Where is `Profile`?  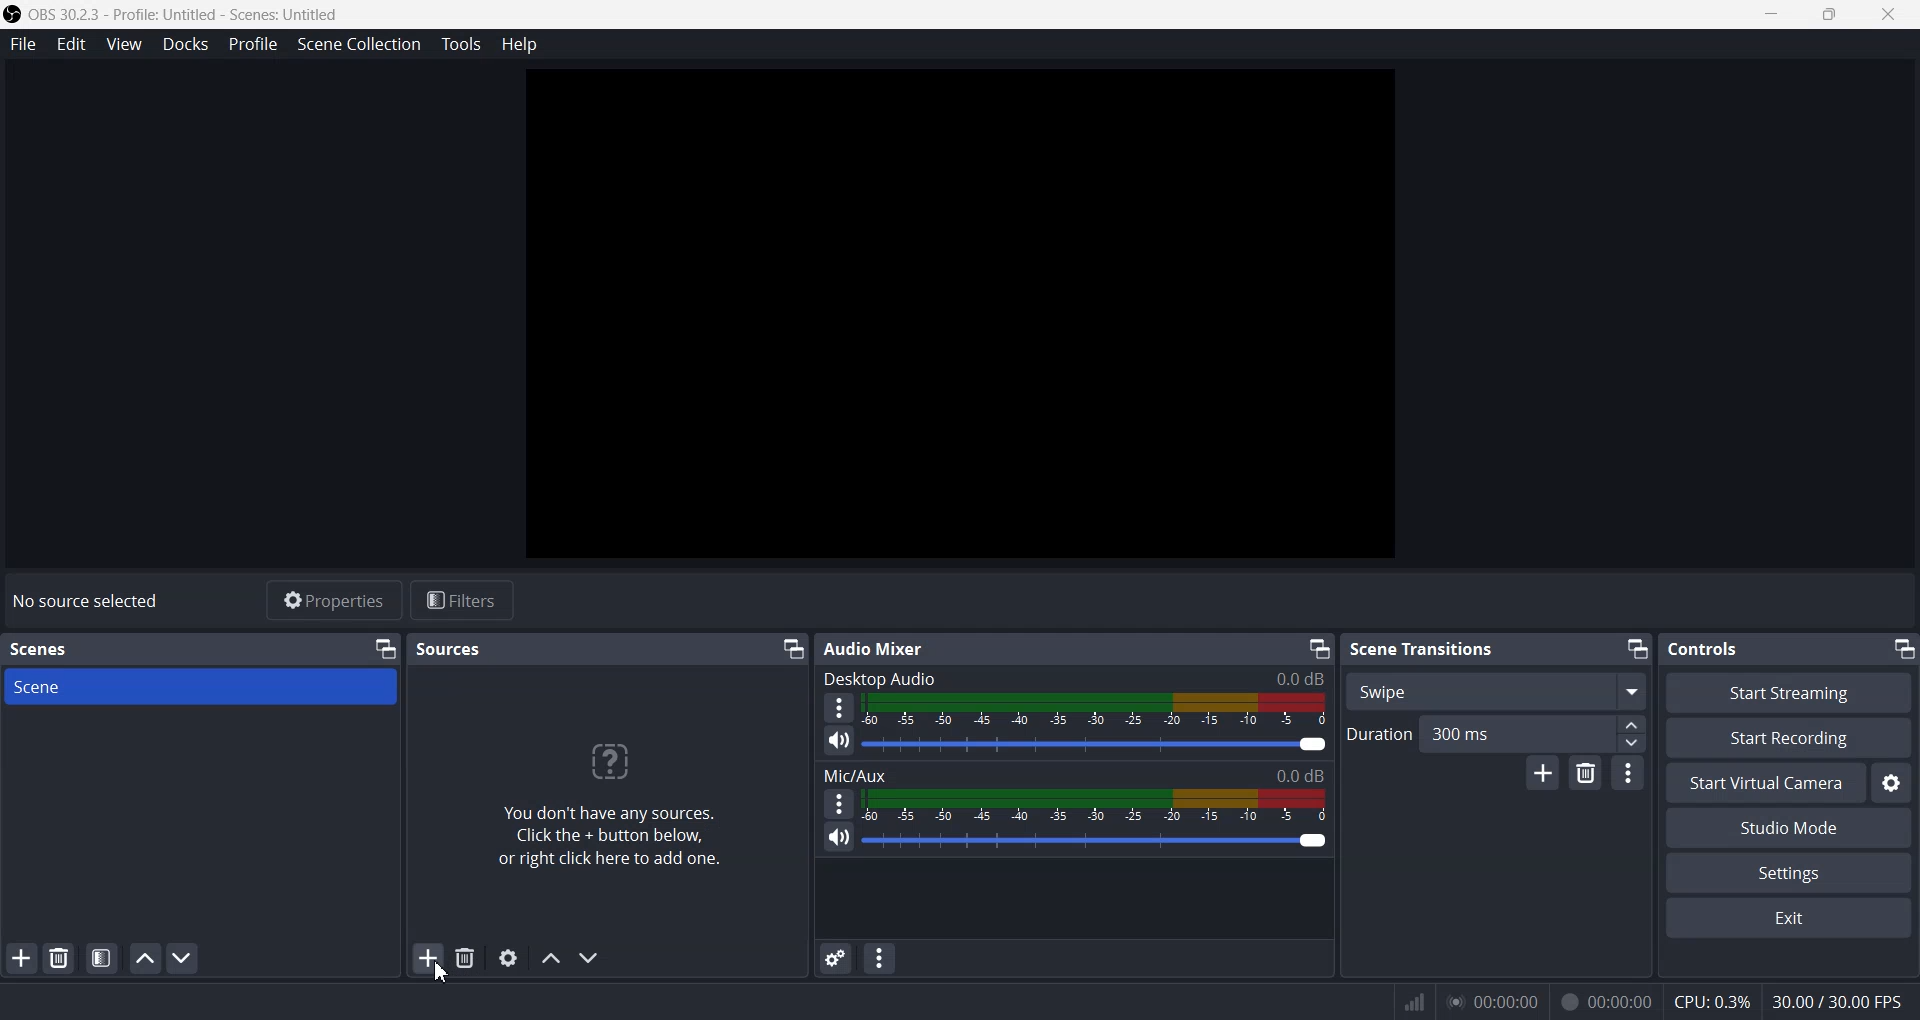 Profile is located at coordinates (253, 43).